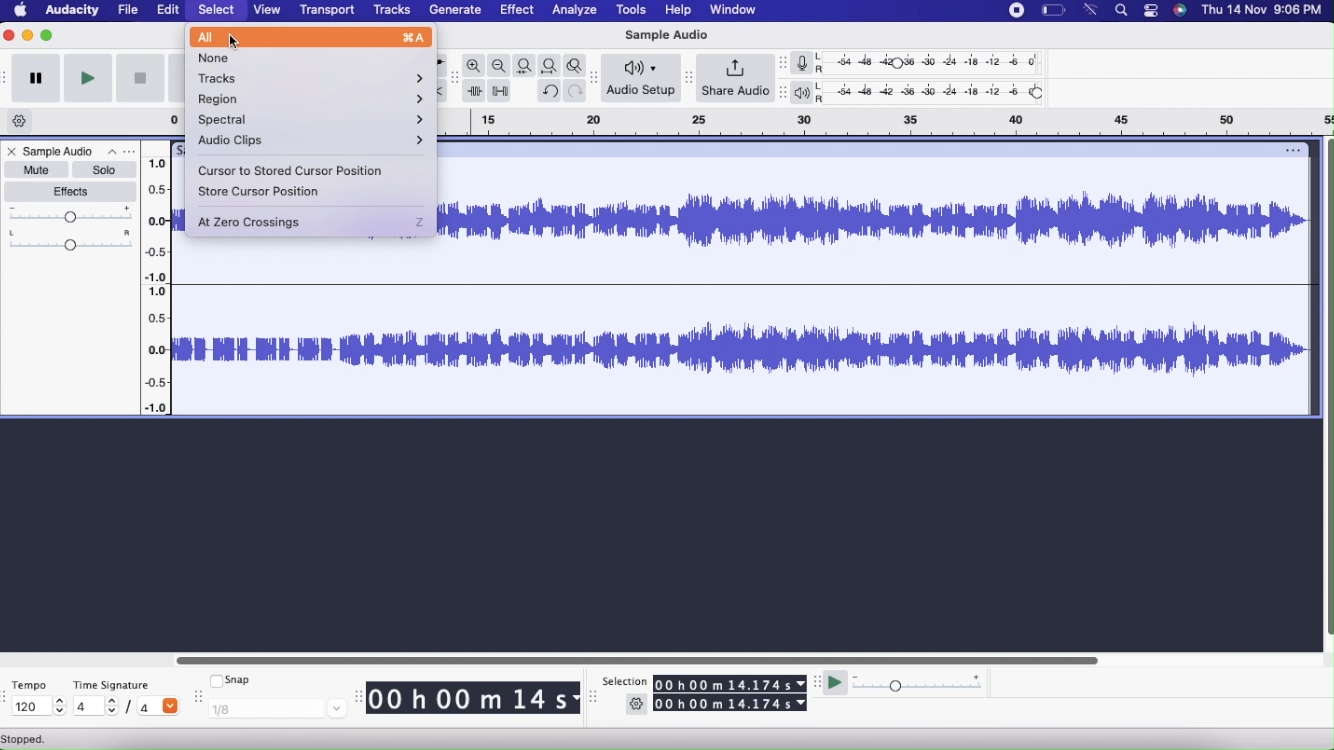 The image size is (1334, 750). What do you see at coordinates (574, 66) in the screenshot?
I see `Zoom toggle` at bounding box center [574, 66].